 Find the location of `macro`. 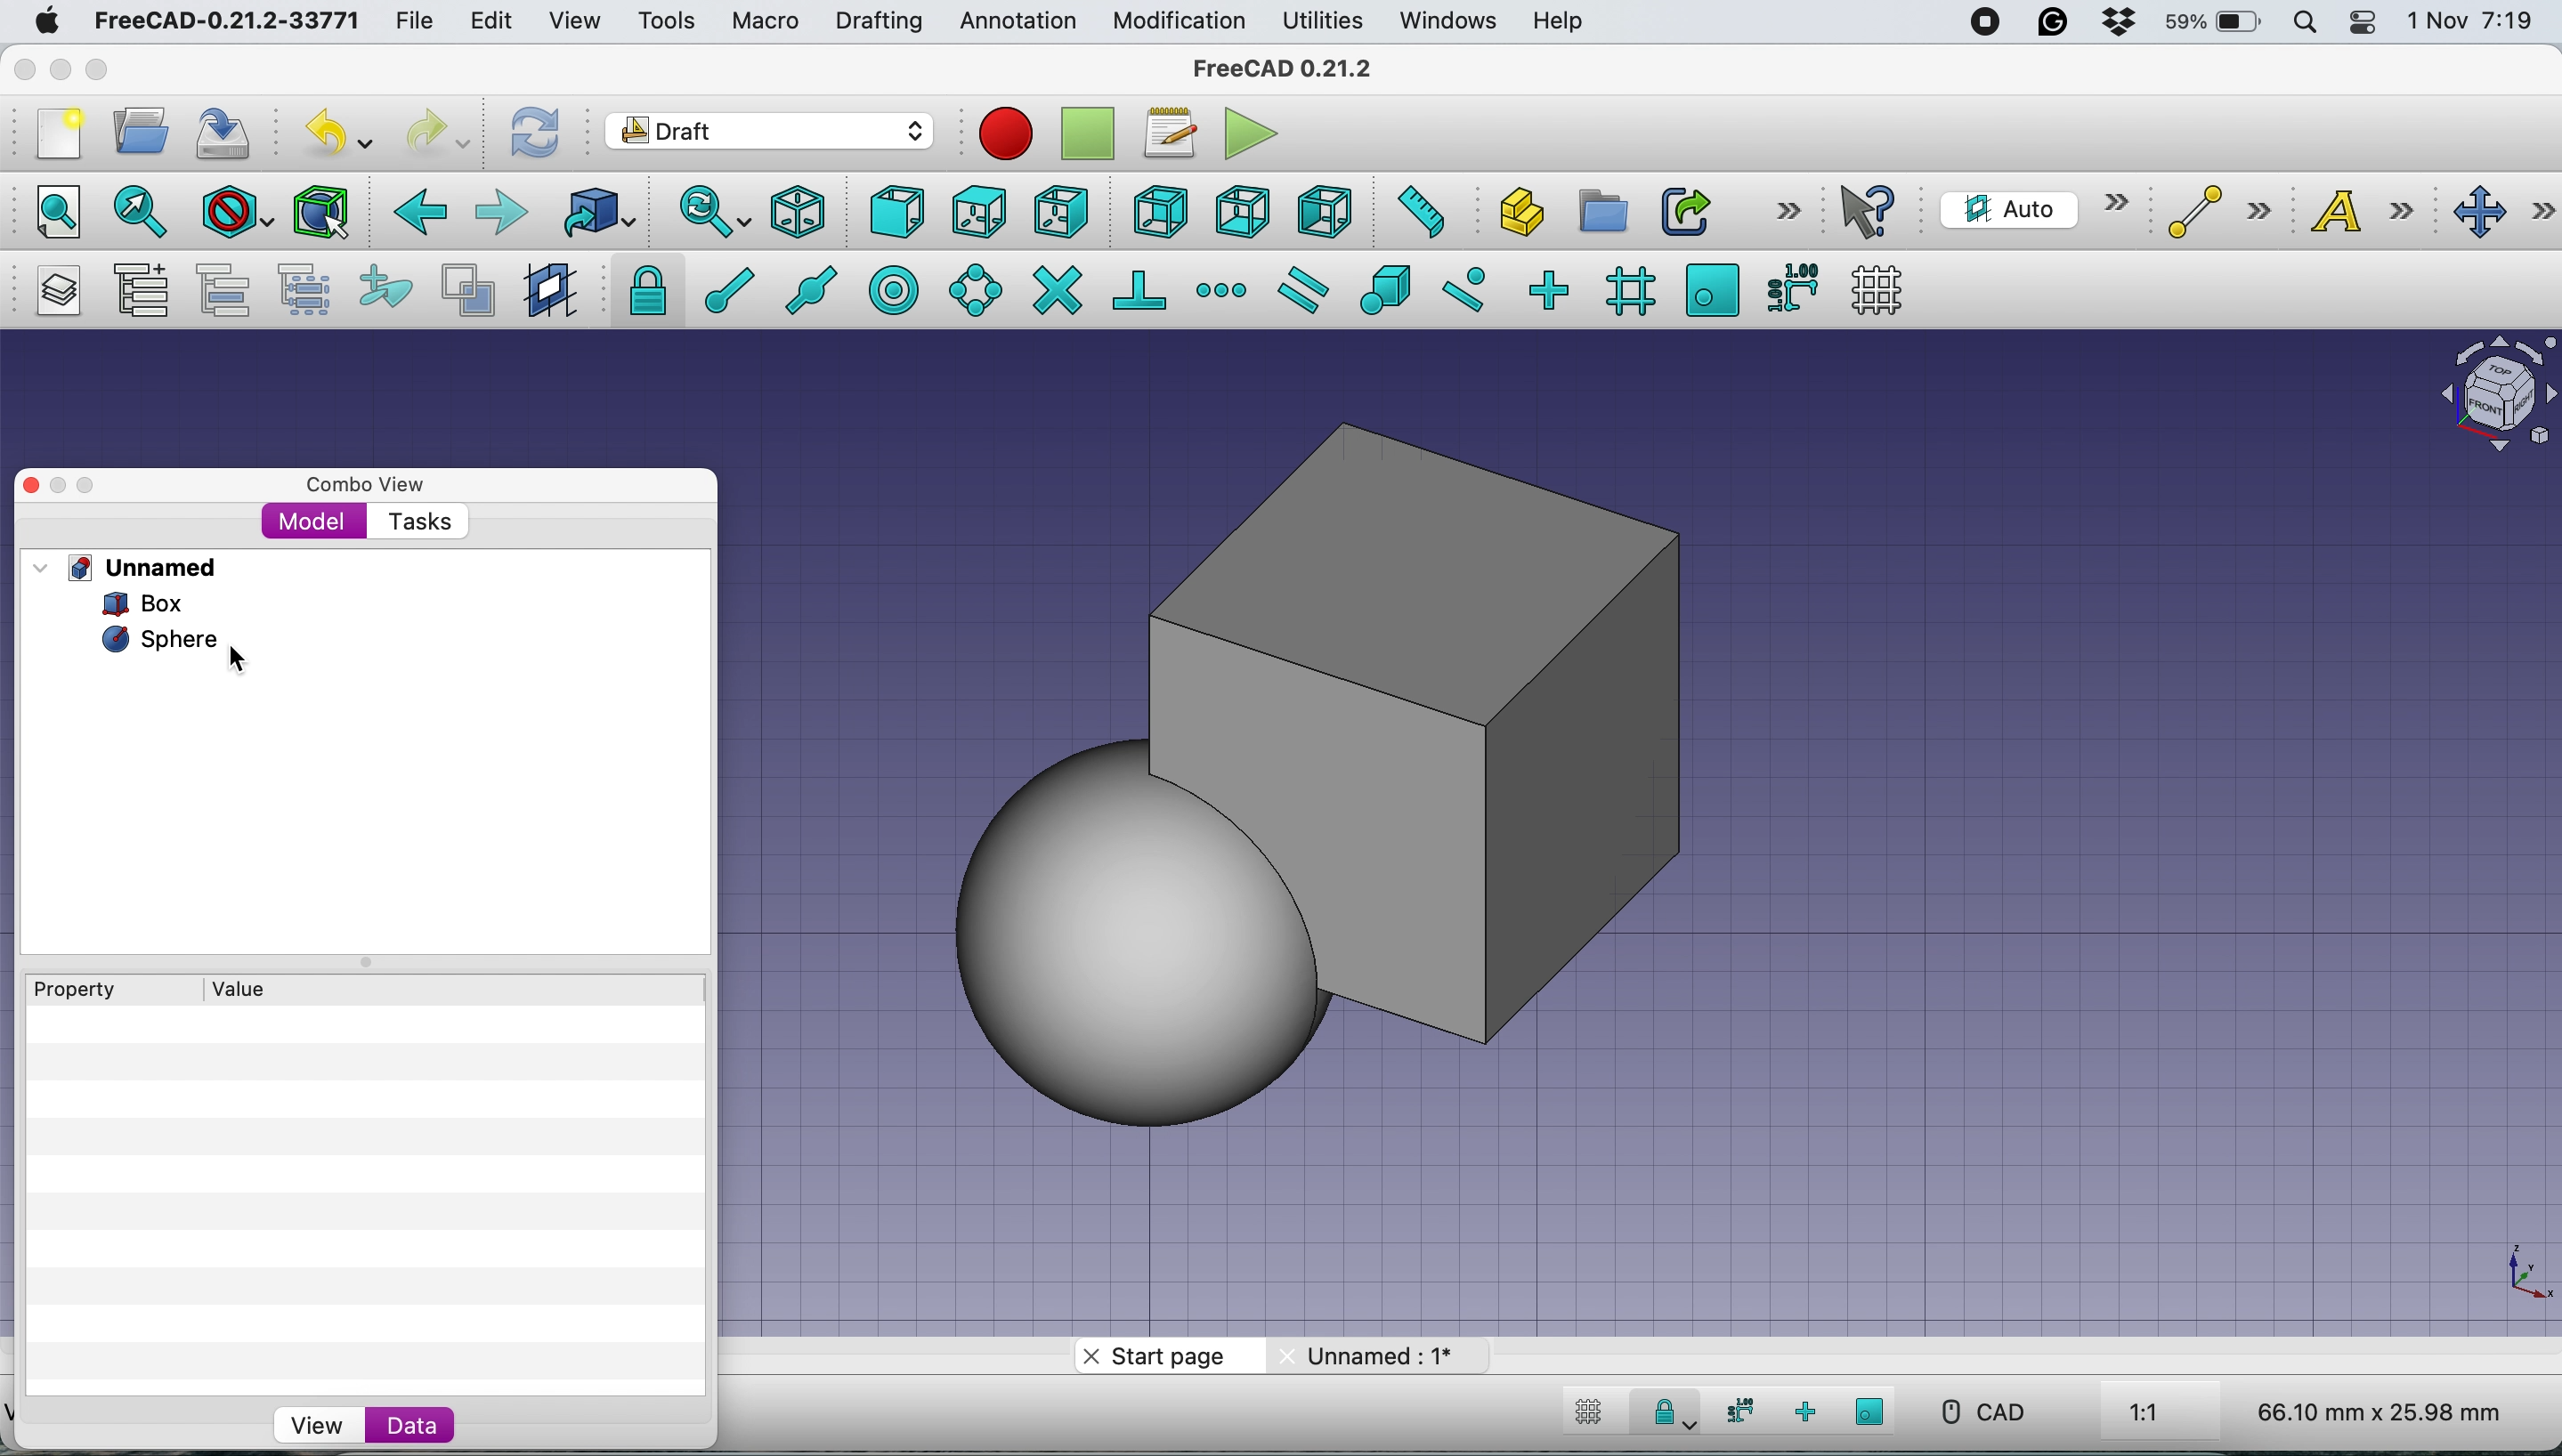

macro is located at coordinates (763, 21).